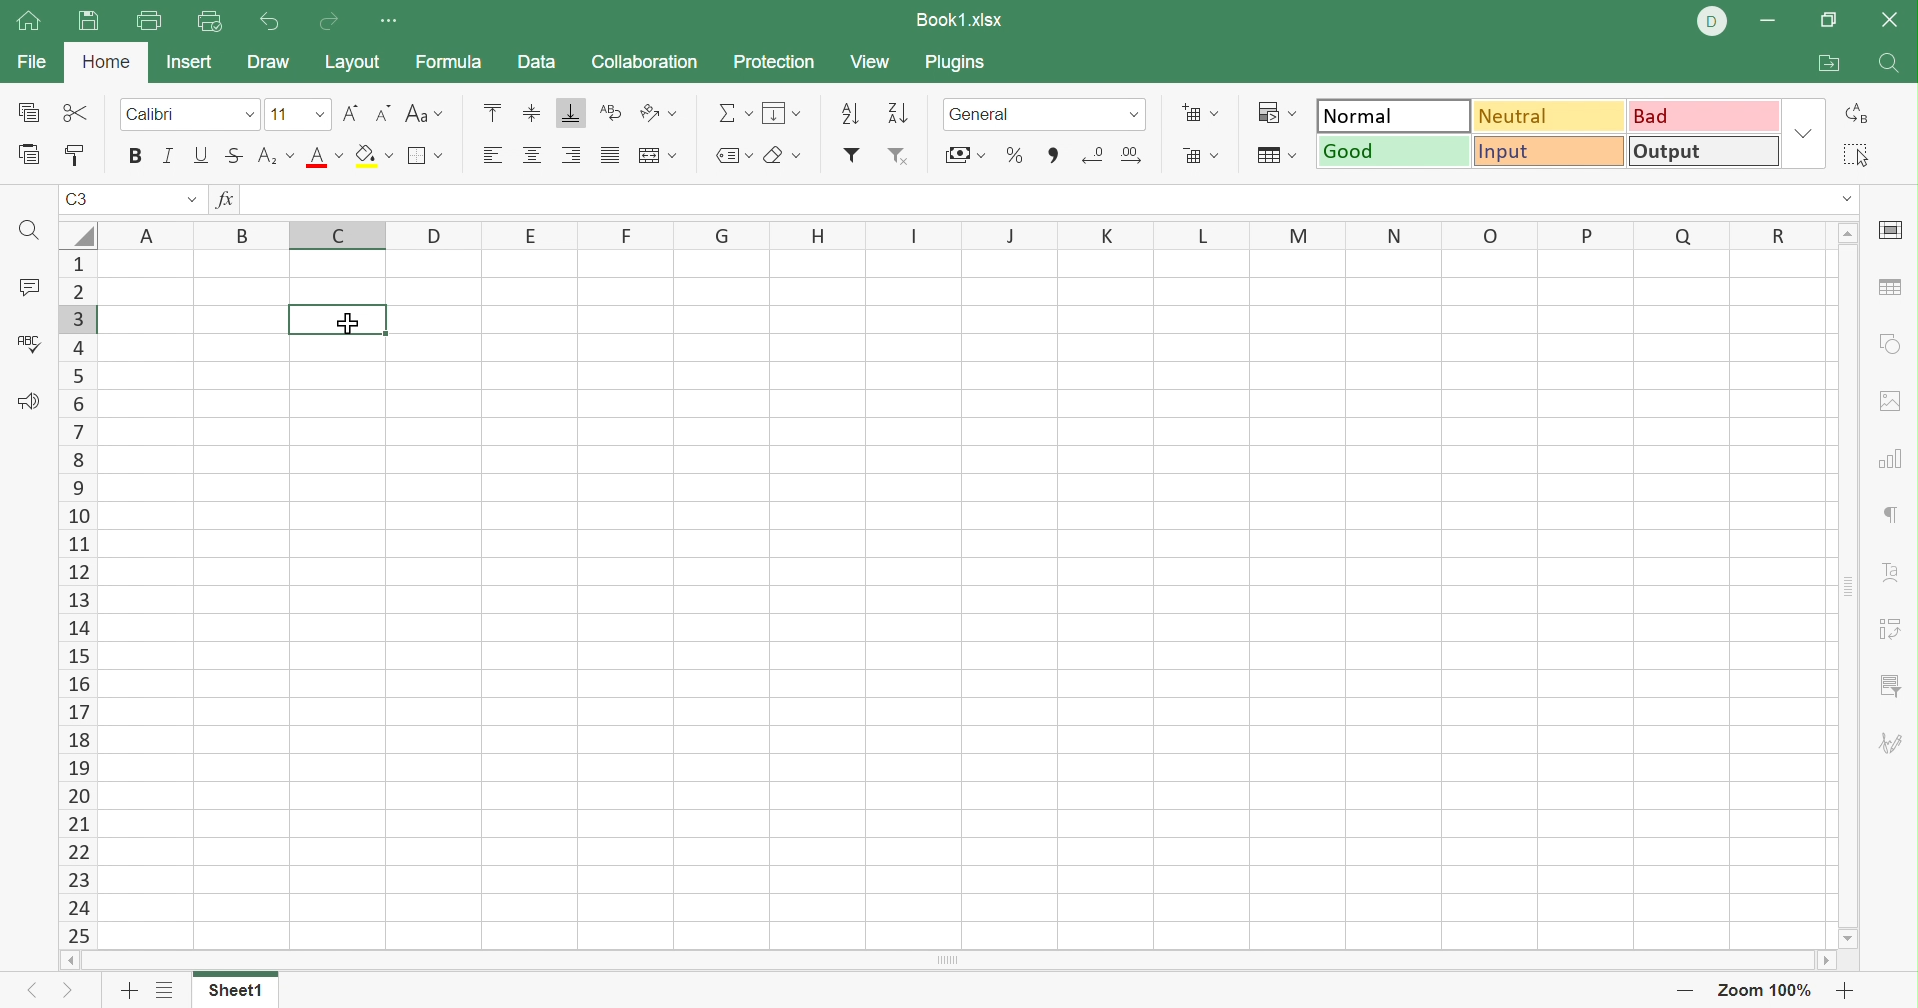 The width and height of the screenshot is (1918, 1008). I want to click on Scroll Bar, so click(1849, 586).